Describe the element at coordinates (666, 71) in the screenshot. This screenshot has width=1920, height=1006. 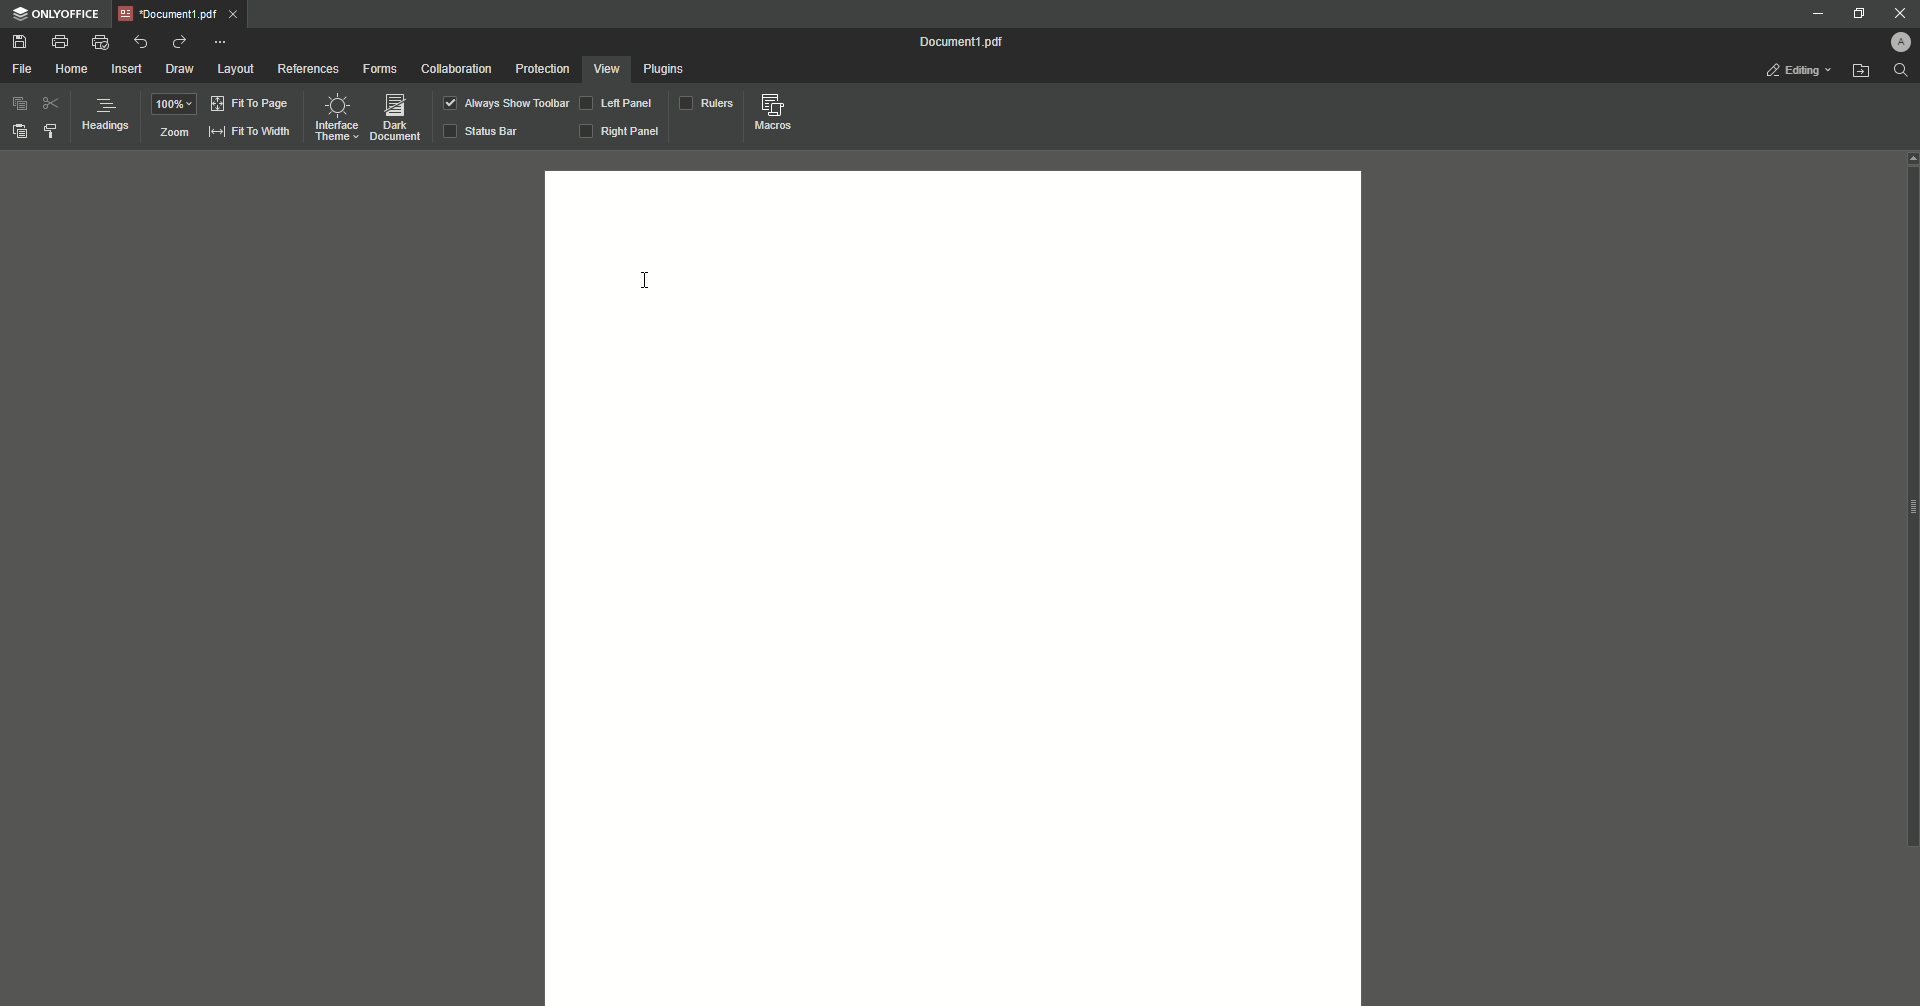
I see `Plugins` at that location.